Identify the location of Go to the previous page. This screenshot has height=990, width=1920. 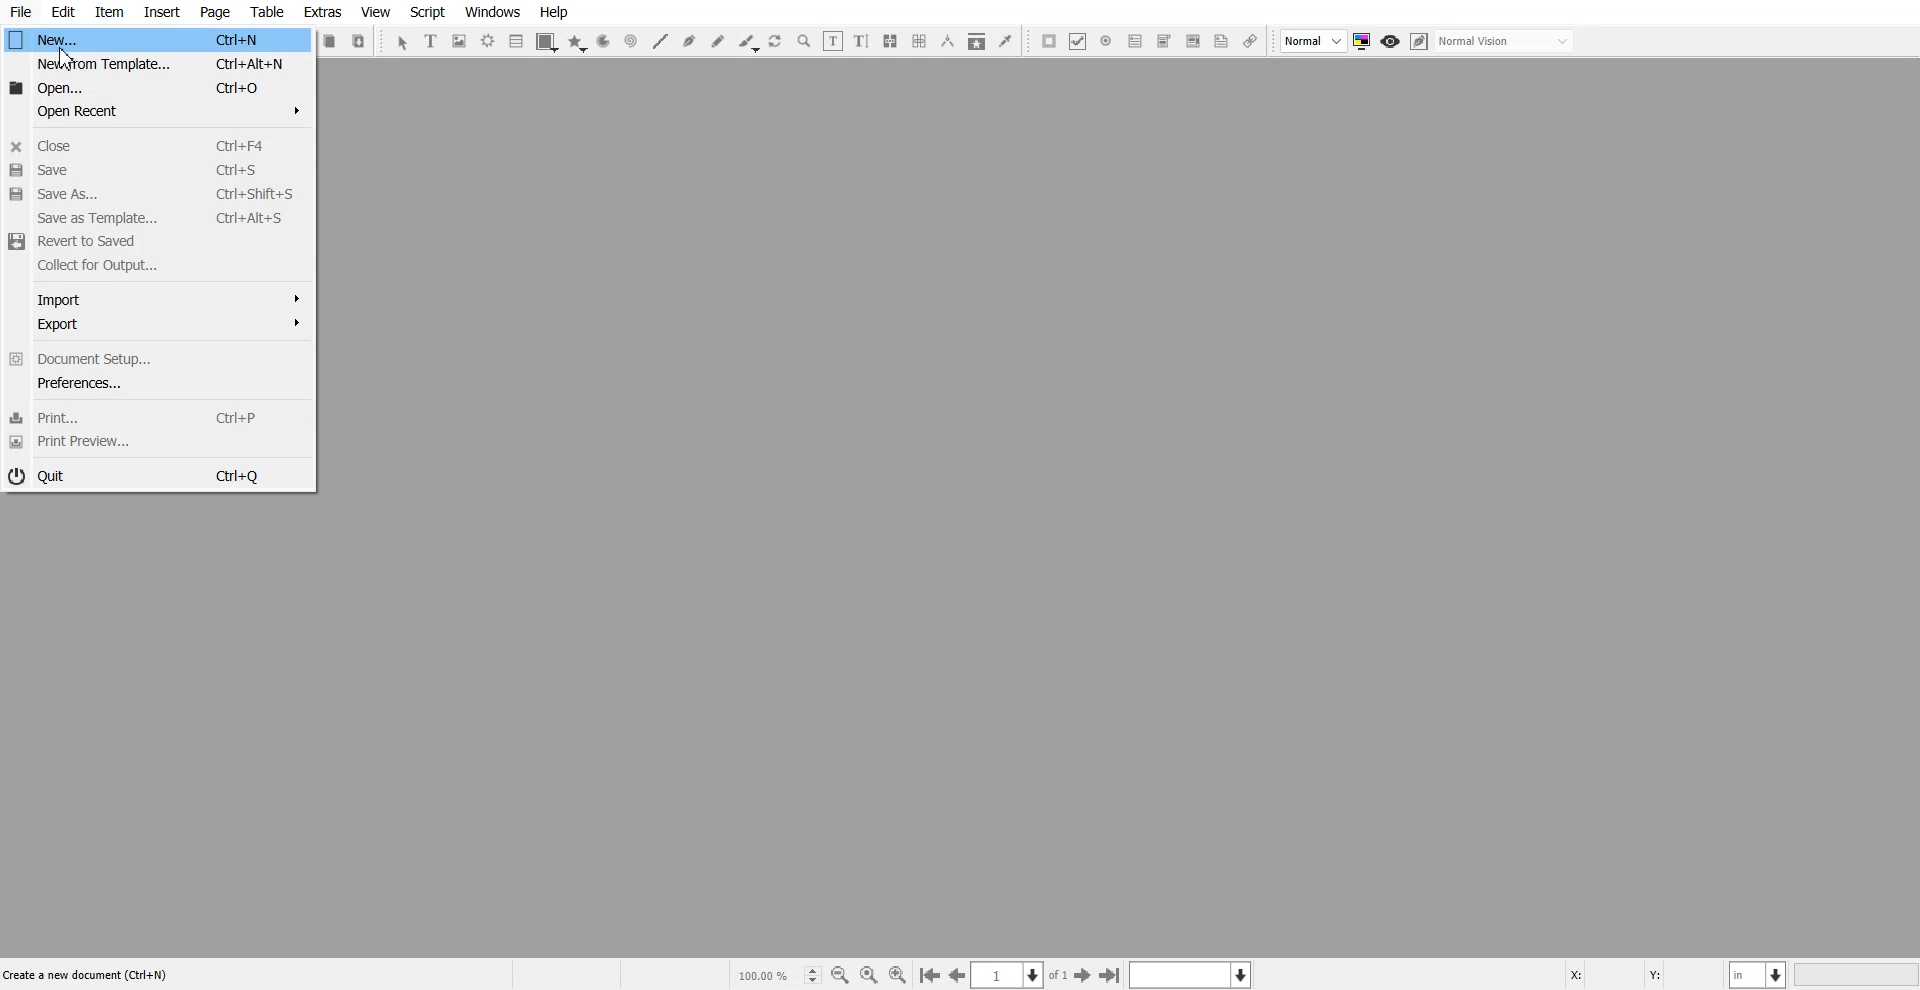
(957, 975).